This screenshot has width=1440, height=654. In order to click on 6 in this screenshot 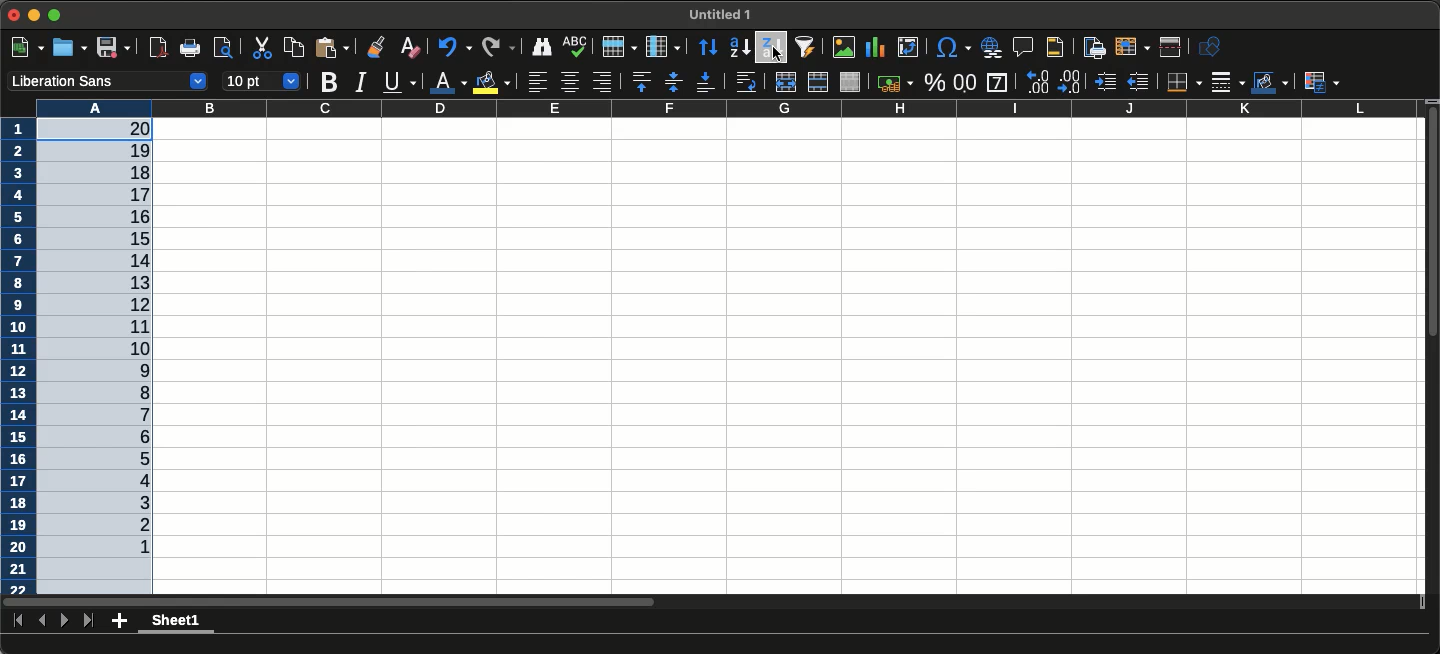, I will do `click(134, 237)`.